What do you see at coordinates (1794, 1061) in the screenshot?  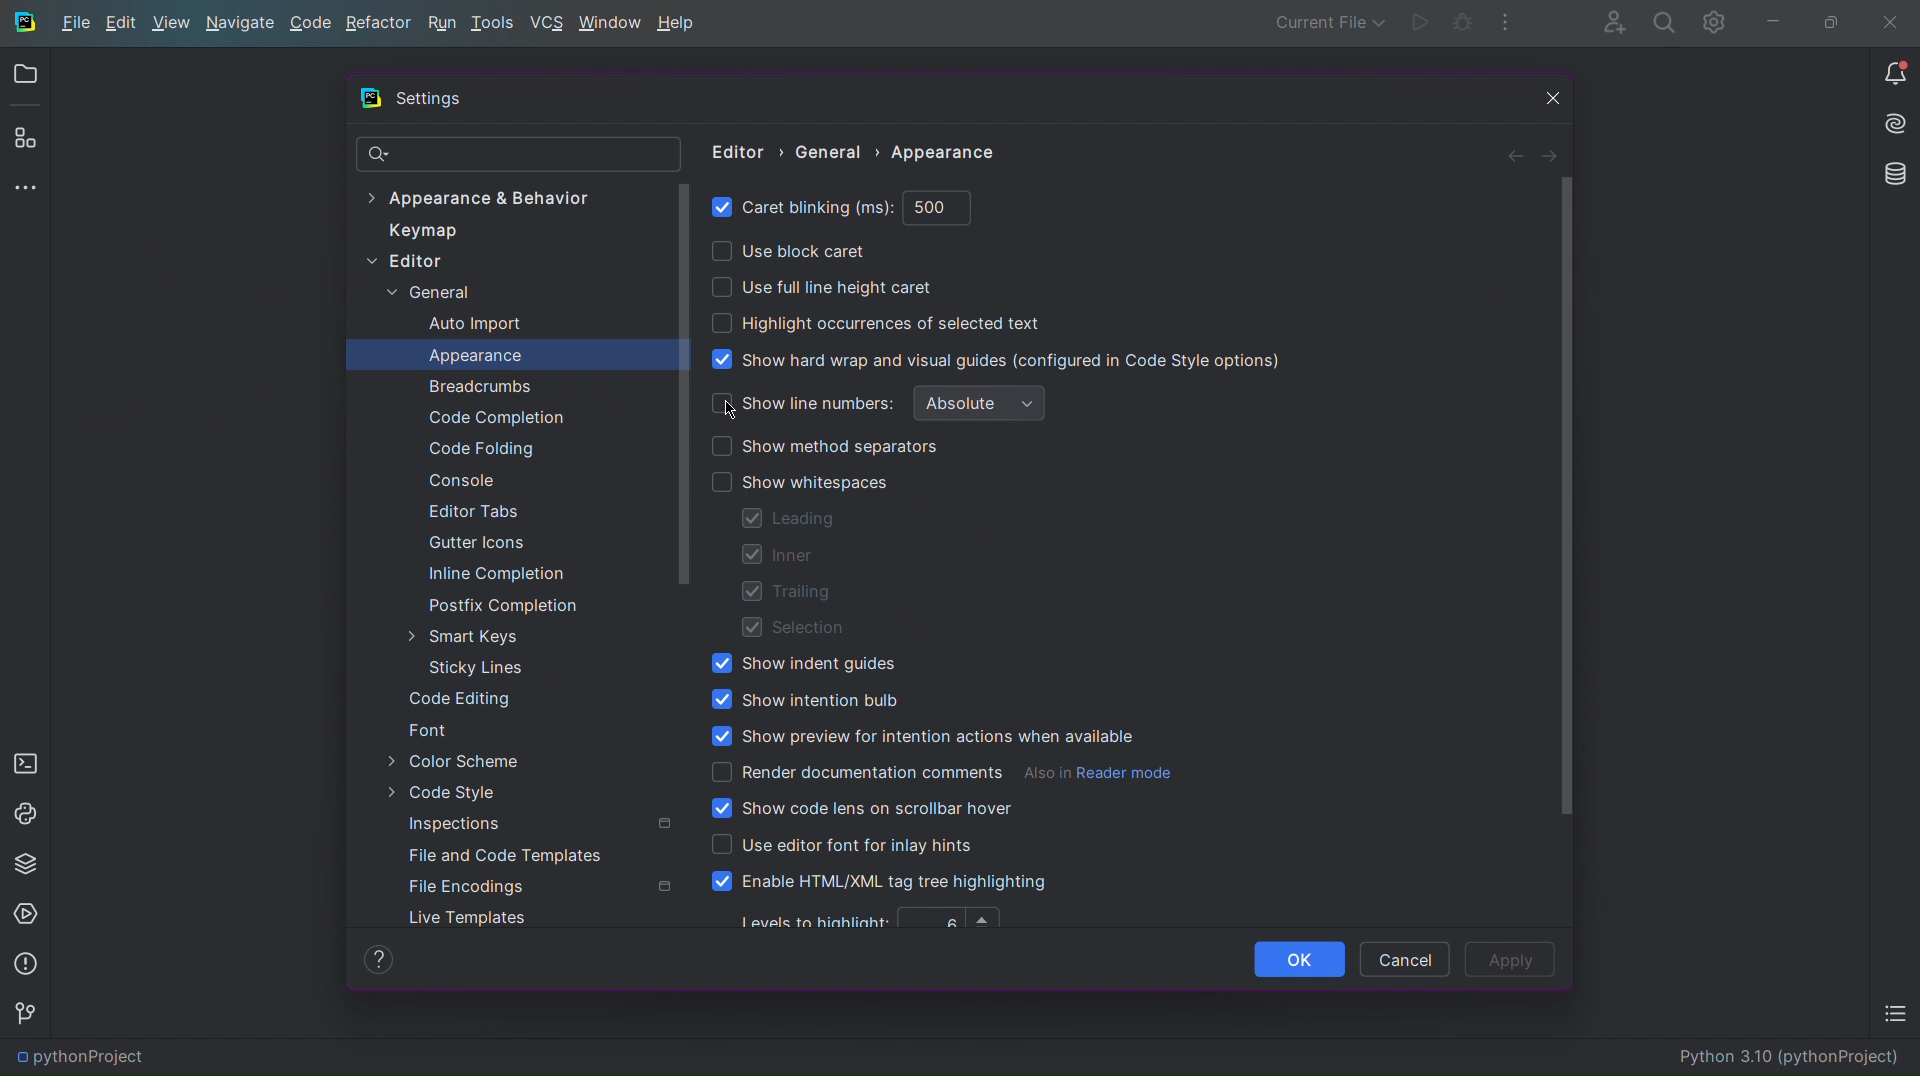 I see `Python 3.10 (pythonProject)` at bounding box center [1794, 1061].